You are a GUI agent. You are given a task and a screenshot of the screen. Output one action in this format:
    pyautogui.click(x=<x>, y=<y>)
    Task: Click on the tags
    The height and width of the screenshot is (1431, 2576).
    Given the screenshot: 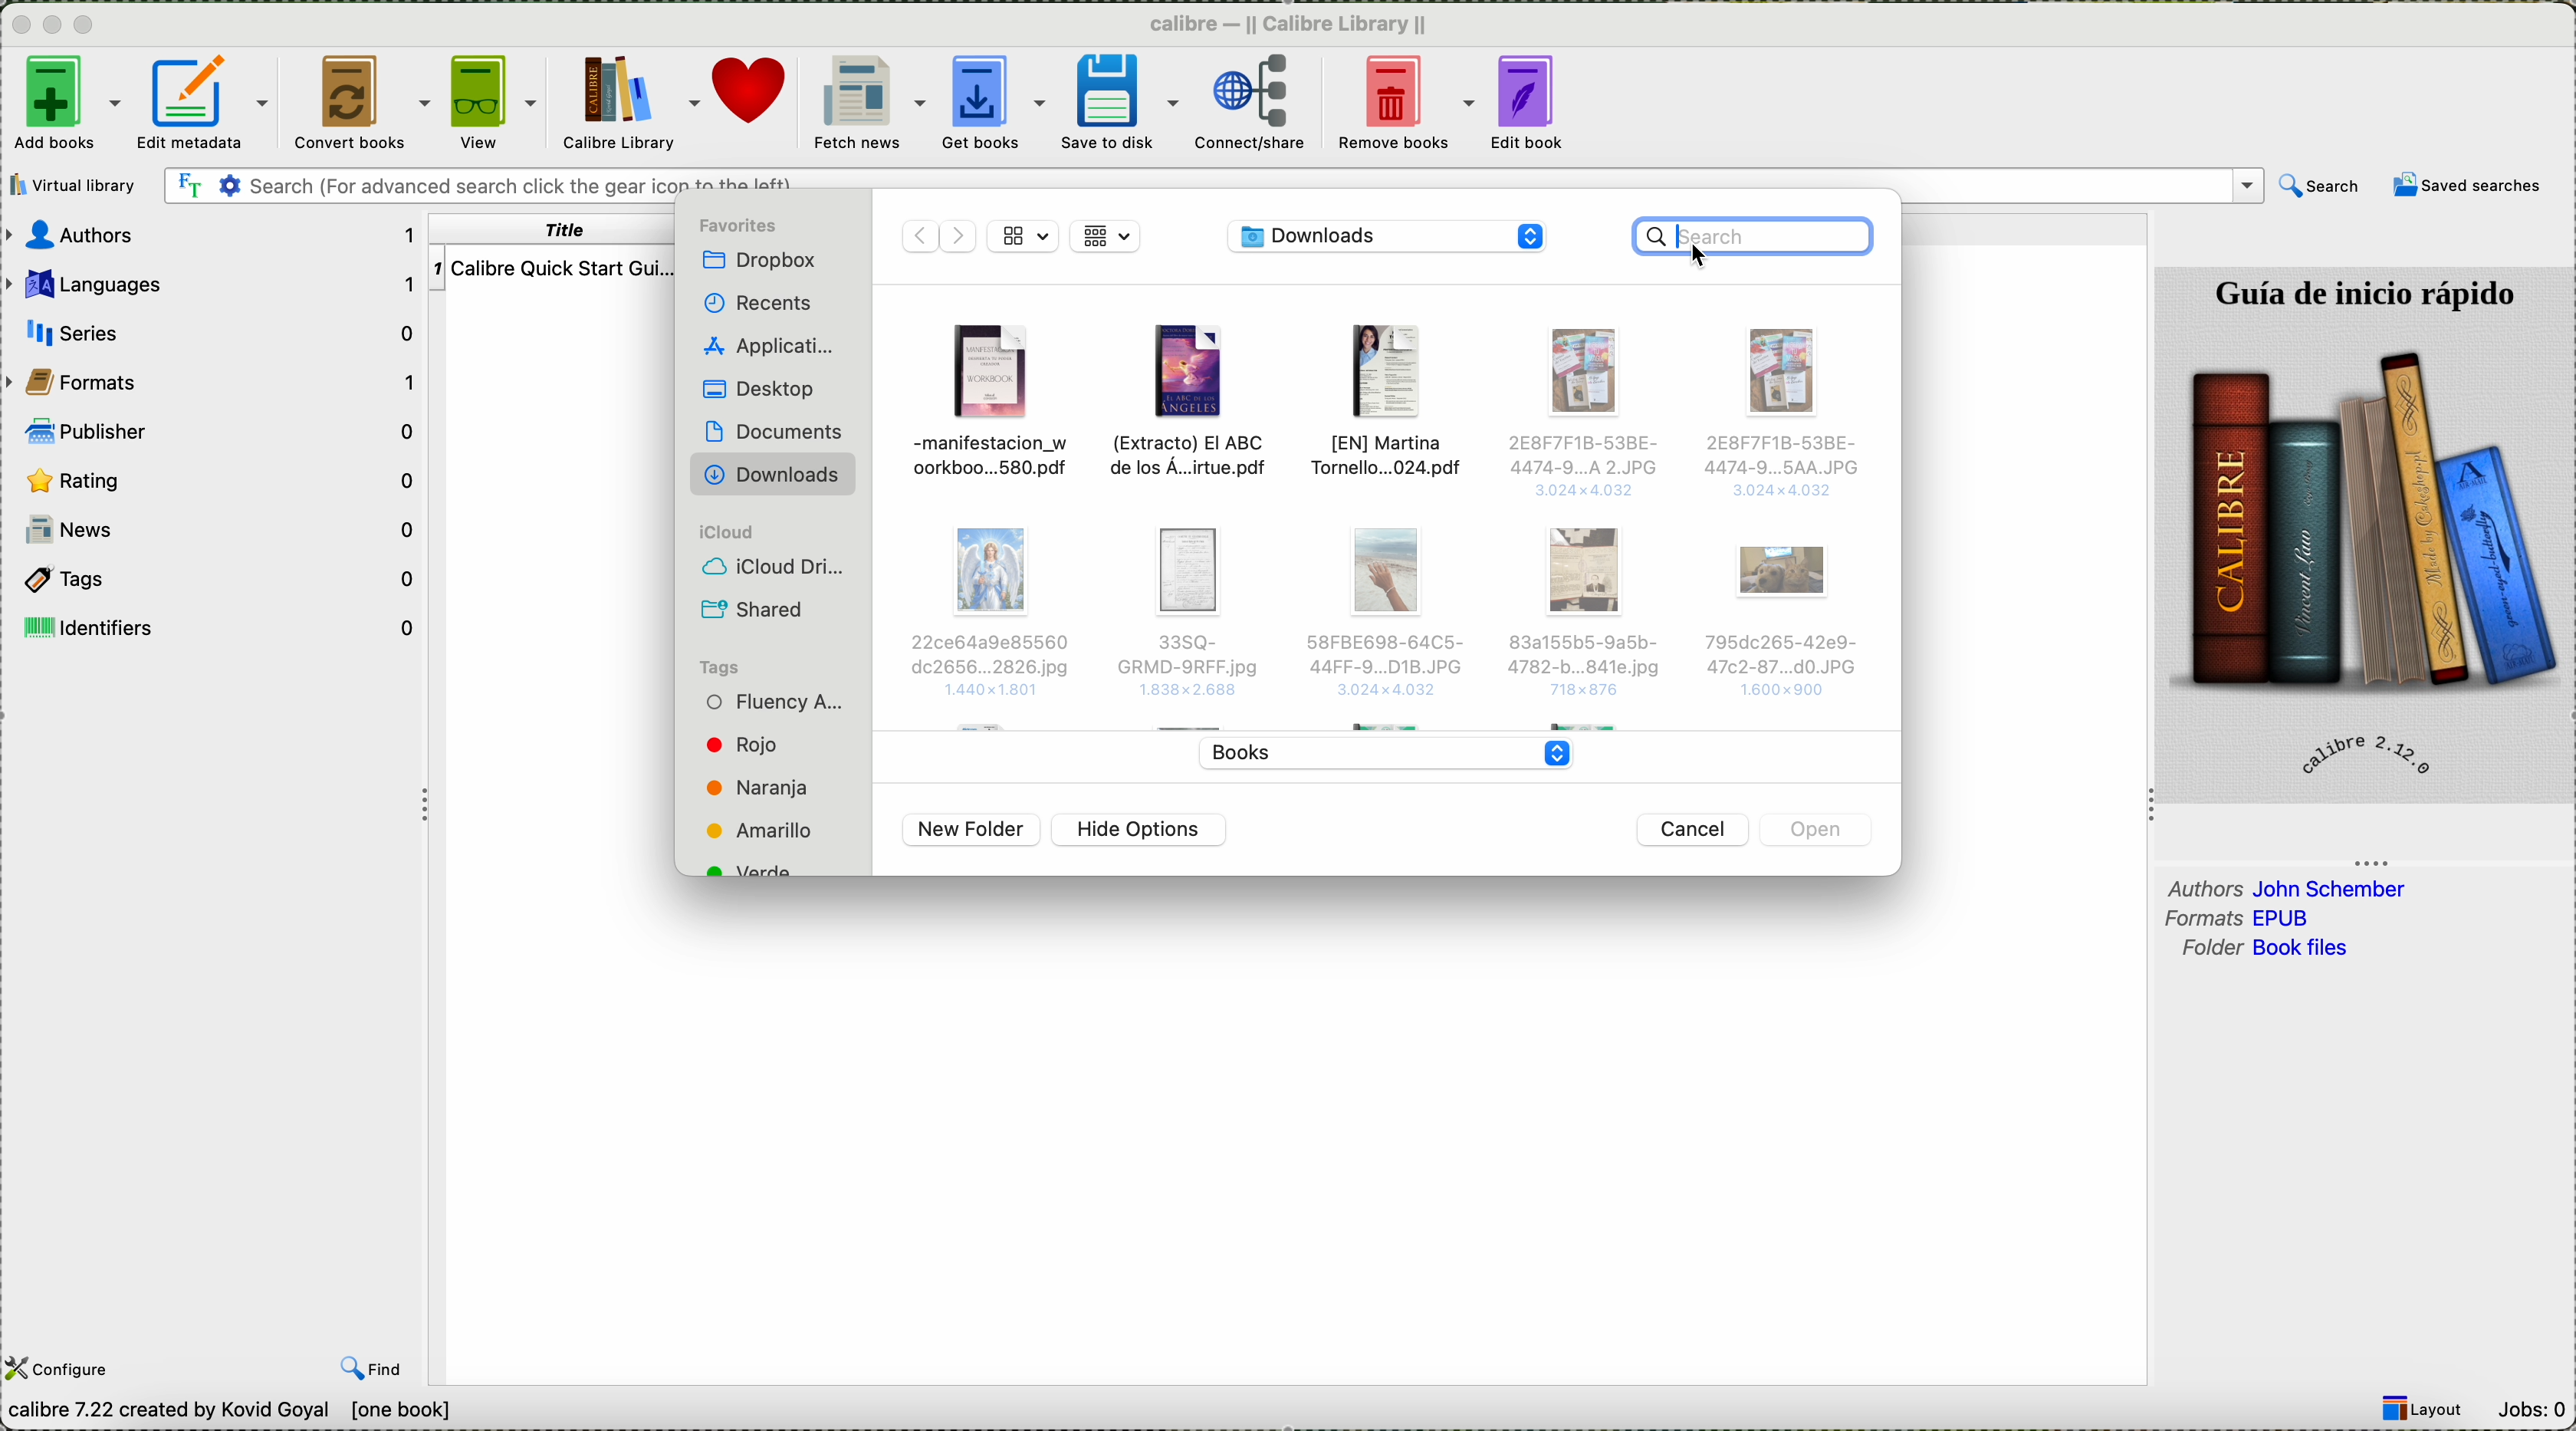 What is the action you would take?
    pyautogui.click(x=776, y=782)
    